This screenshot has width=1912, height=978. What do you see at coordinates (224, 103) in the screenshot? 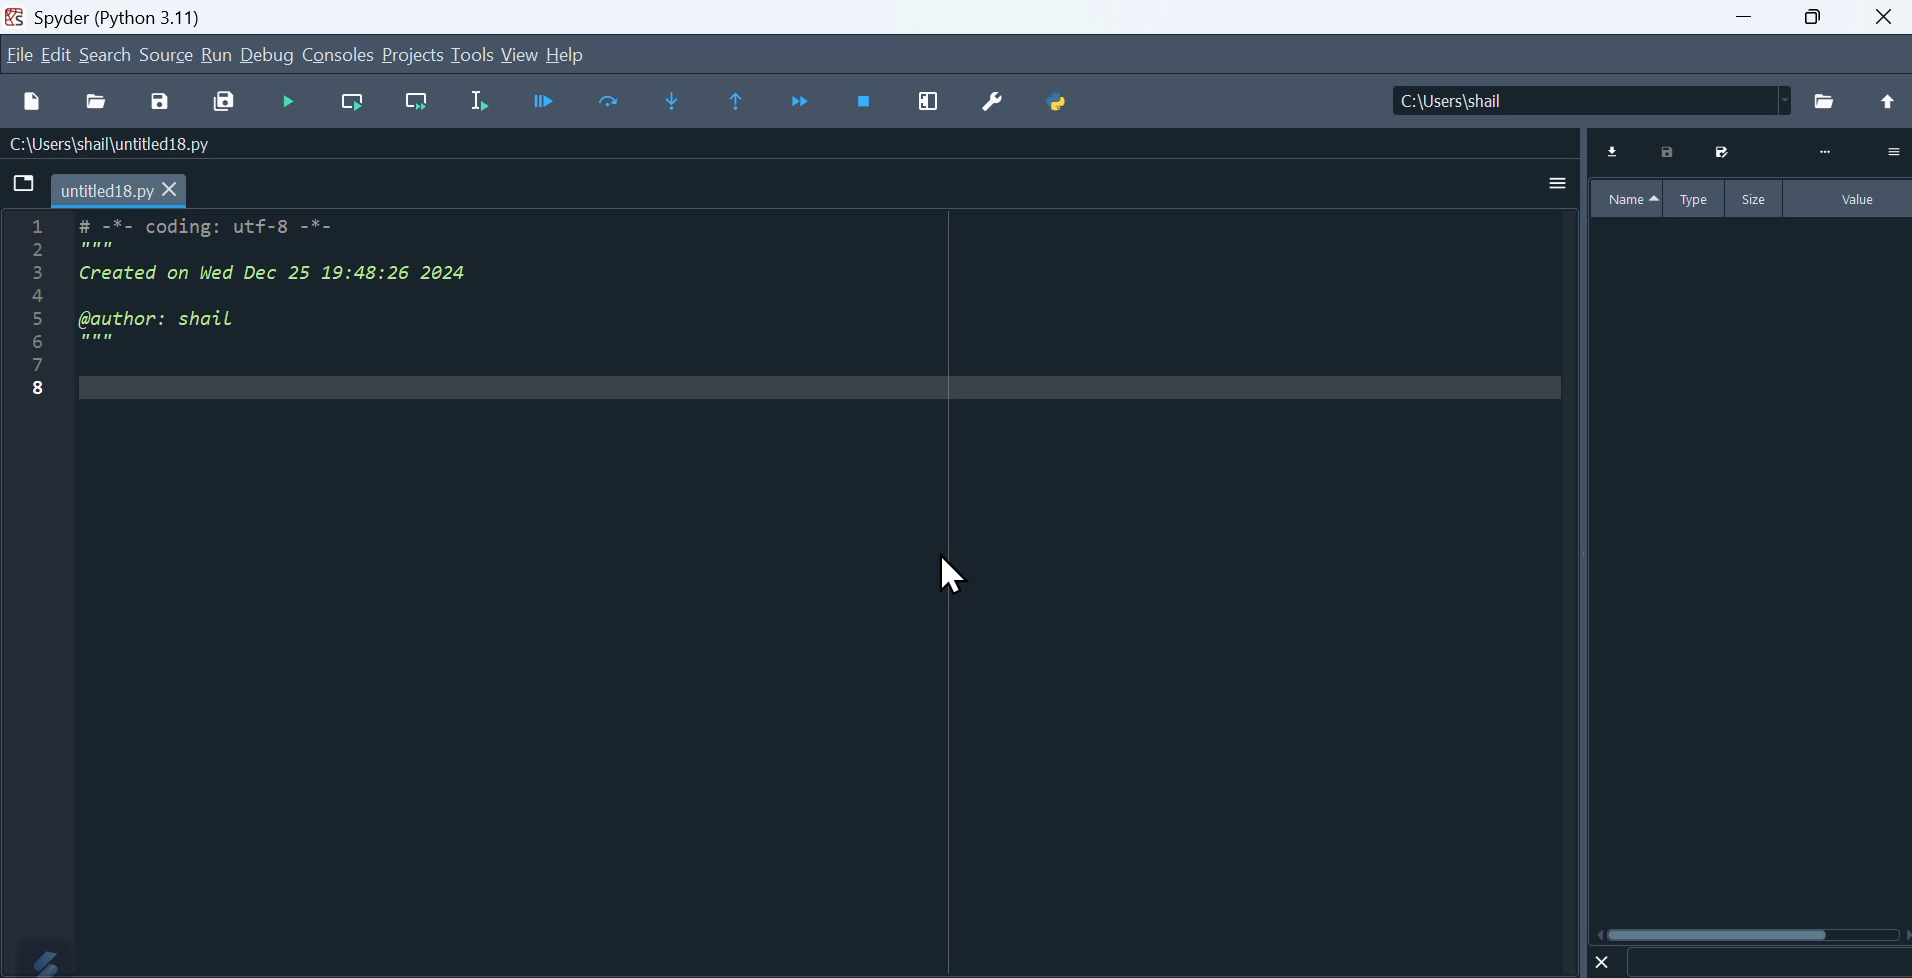
I see `Save all` at bounding box center [224, 103].